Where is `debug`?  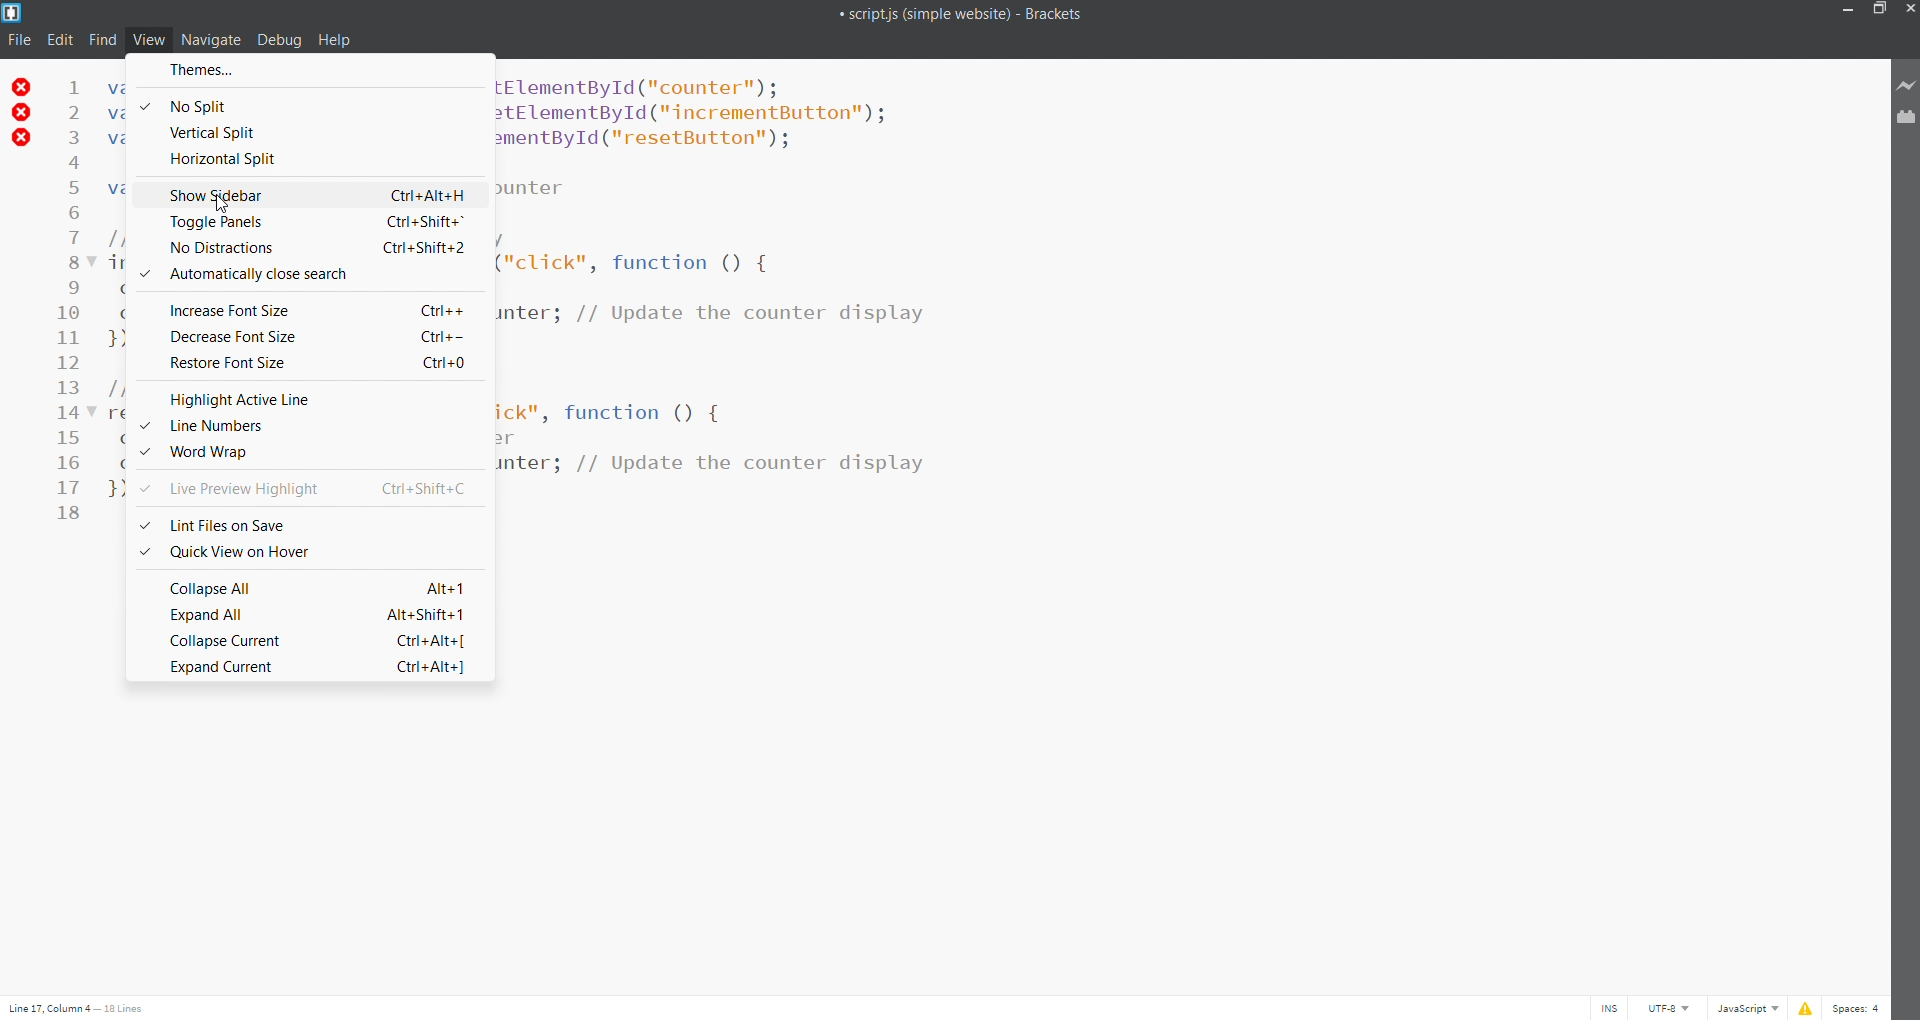 debug is located at coordinates (279, 40).